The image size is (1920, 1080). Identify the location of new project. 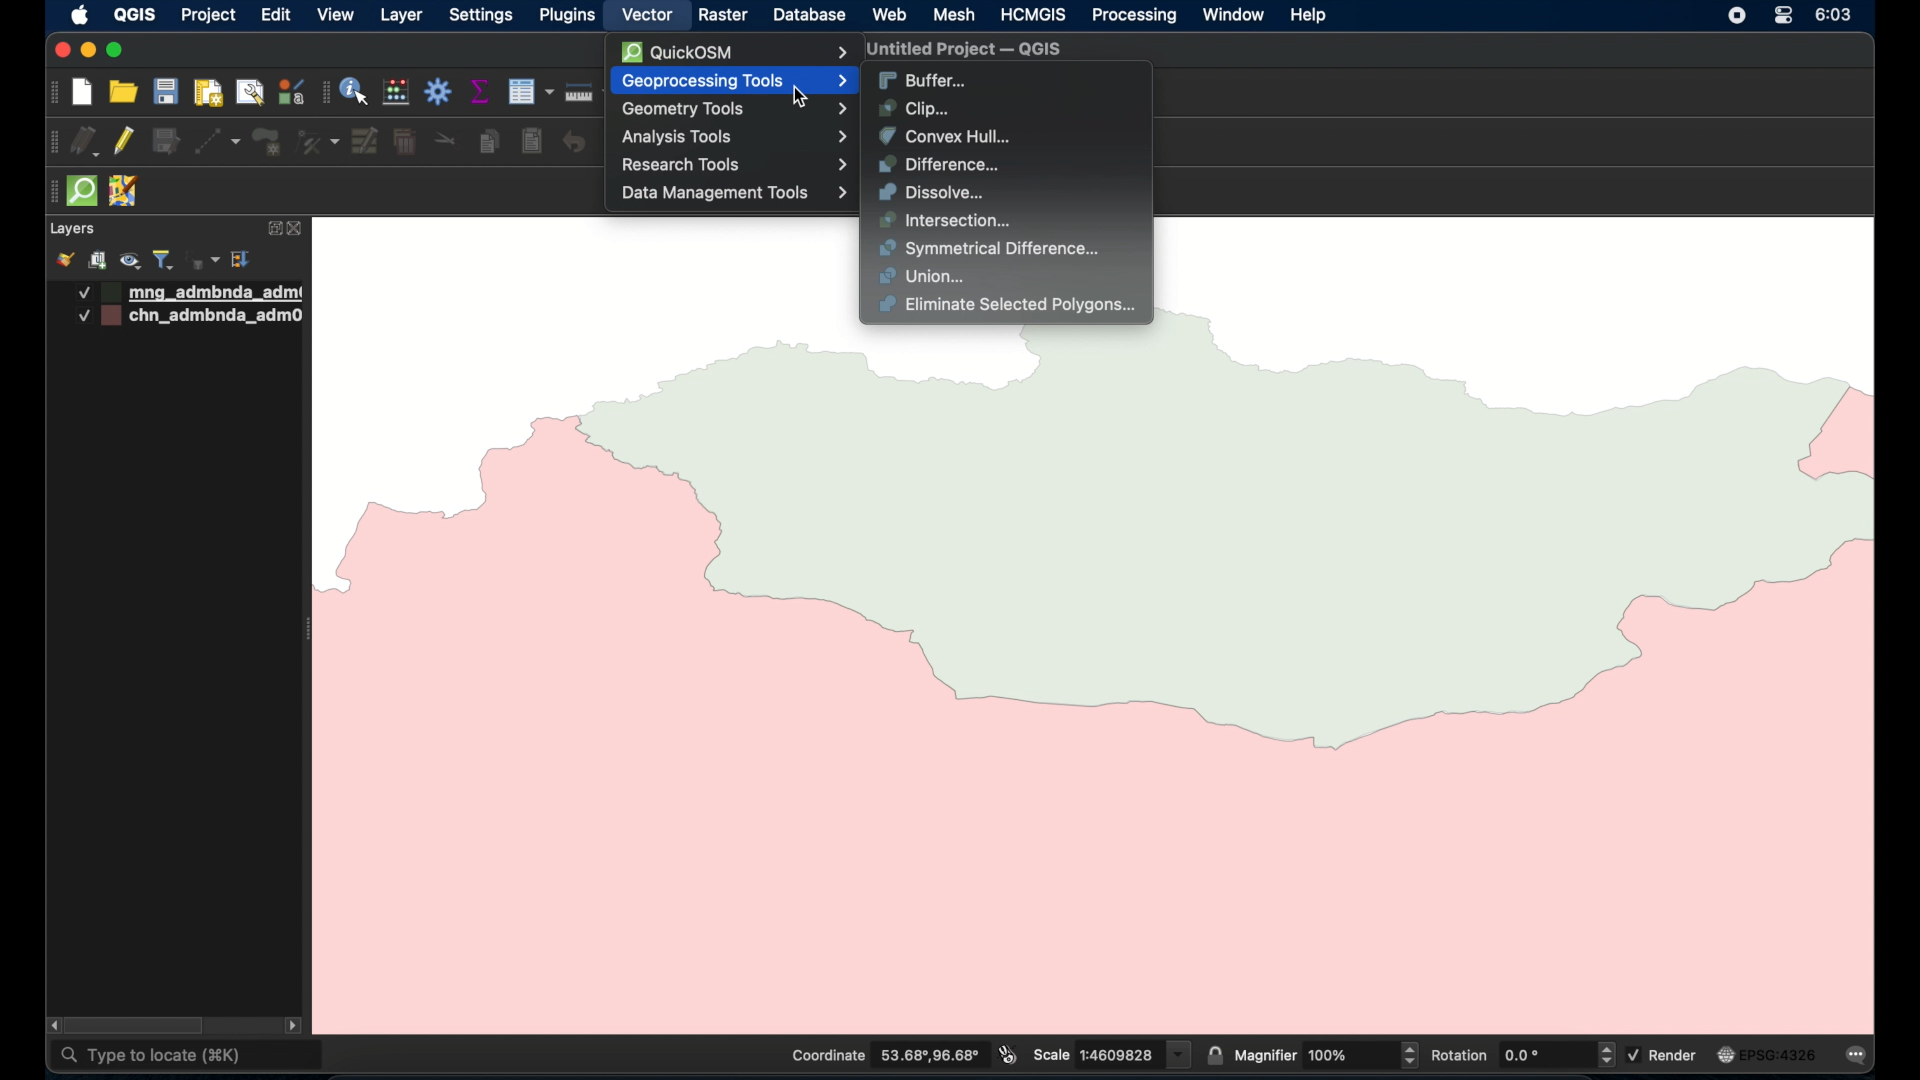
(83, 93).